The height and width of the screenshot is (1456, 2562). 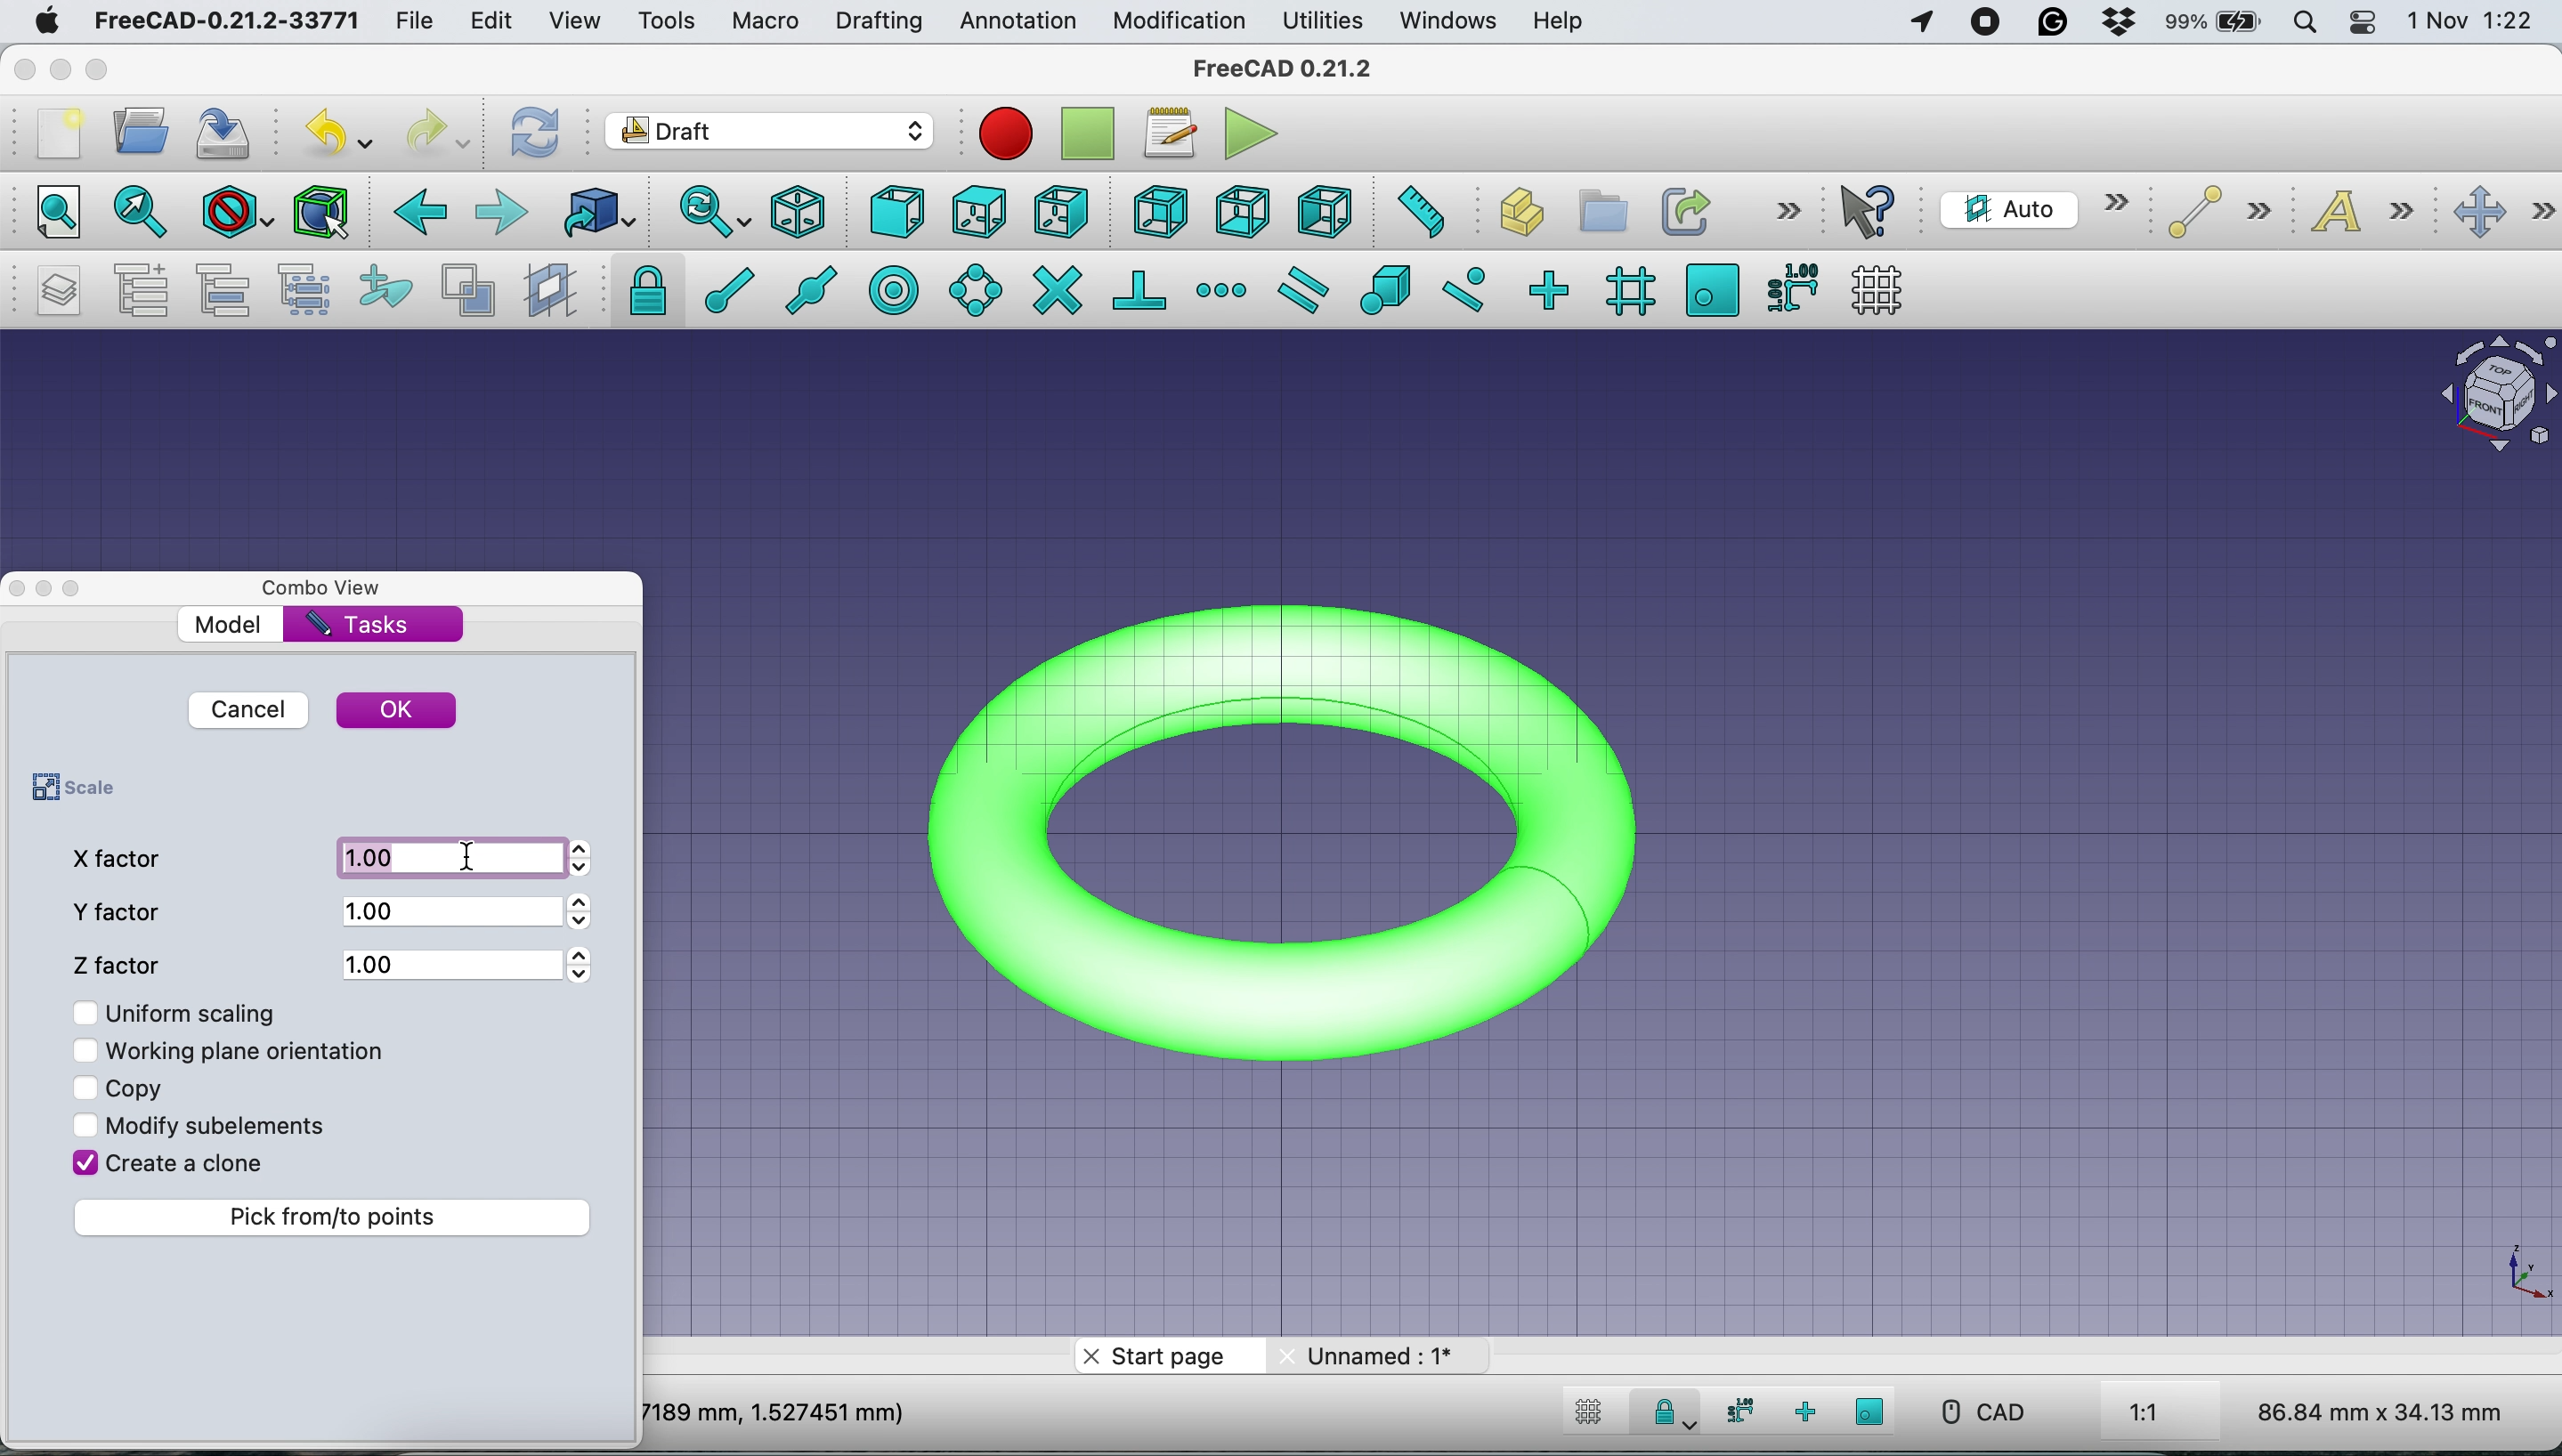 What do you see at coordinates (660, 19) in the screenshot?
I see `tools` at bounding box center [660, 19].